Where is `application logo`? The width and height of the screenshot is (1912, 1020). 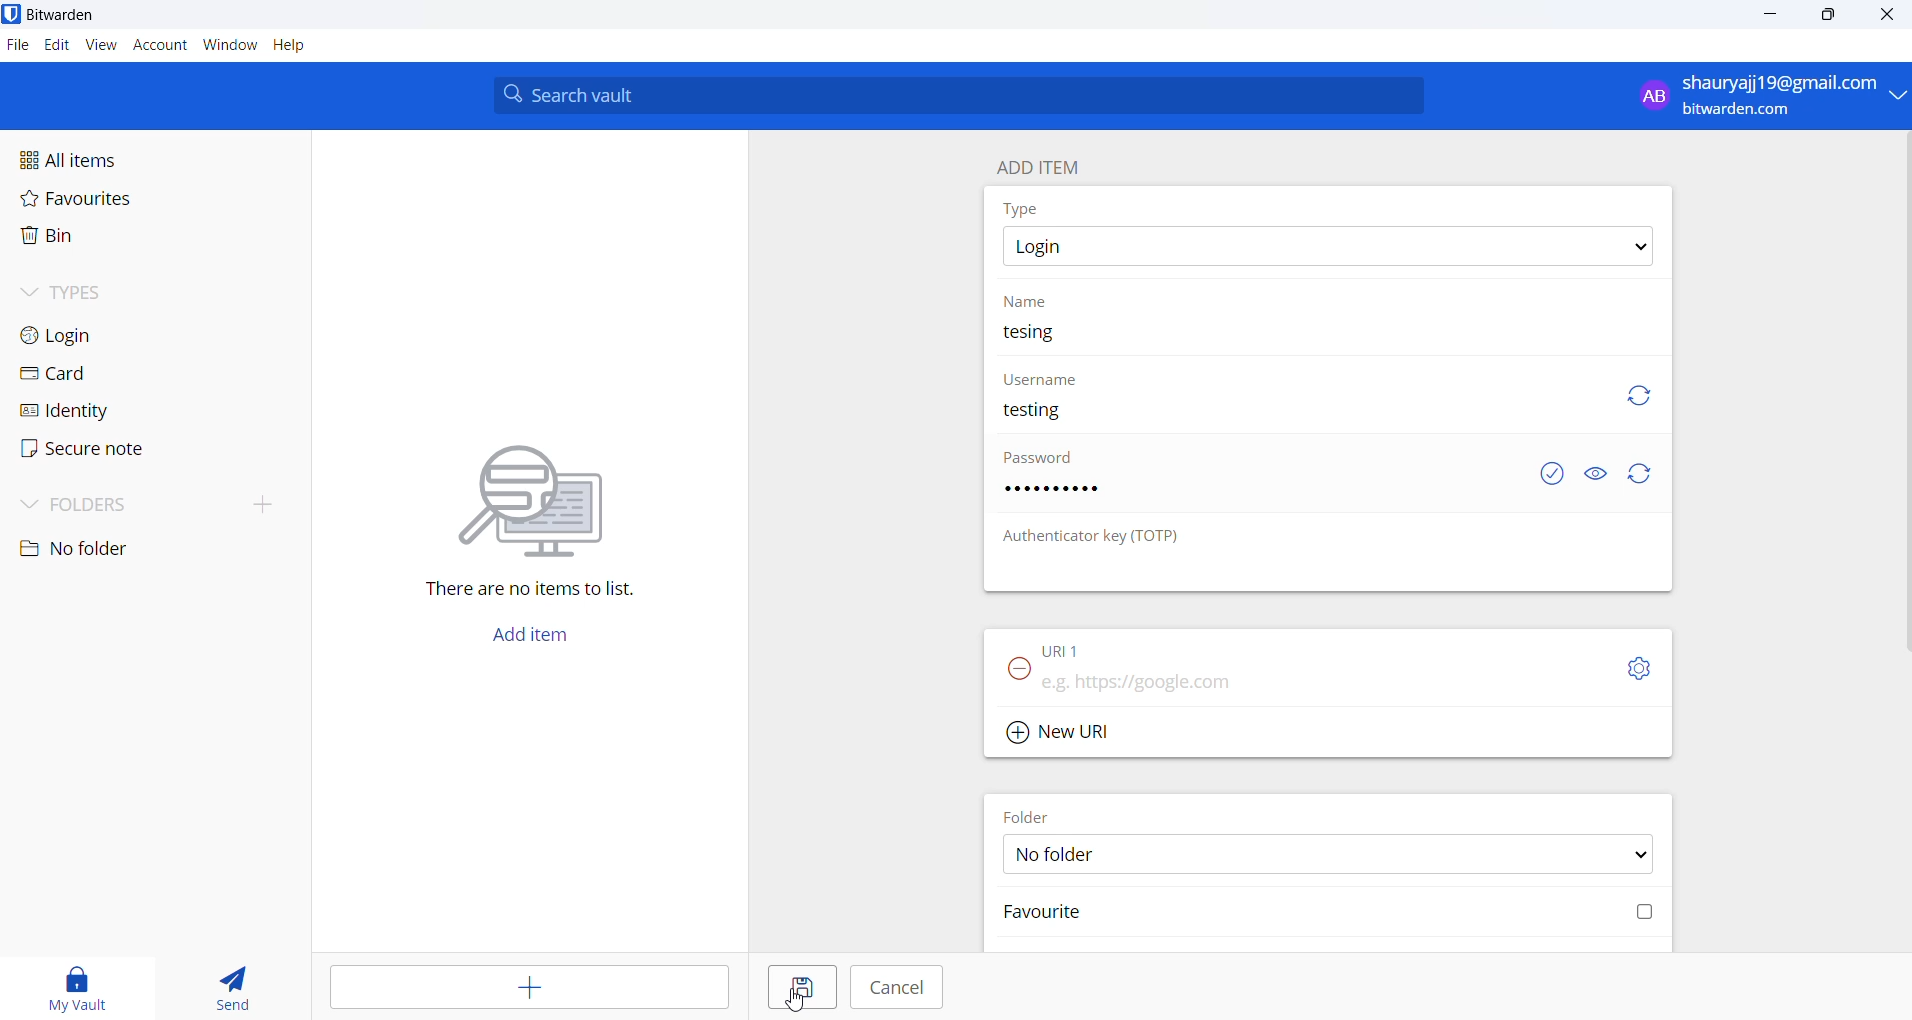 application logo is located at coordinates (12, 13).